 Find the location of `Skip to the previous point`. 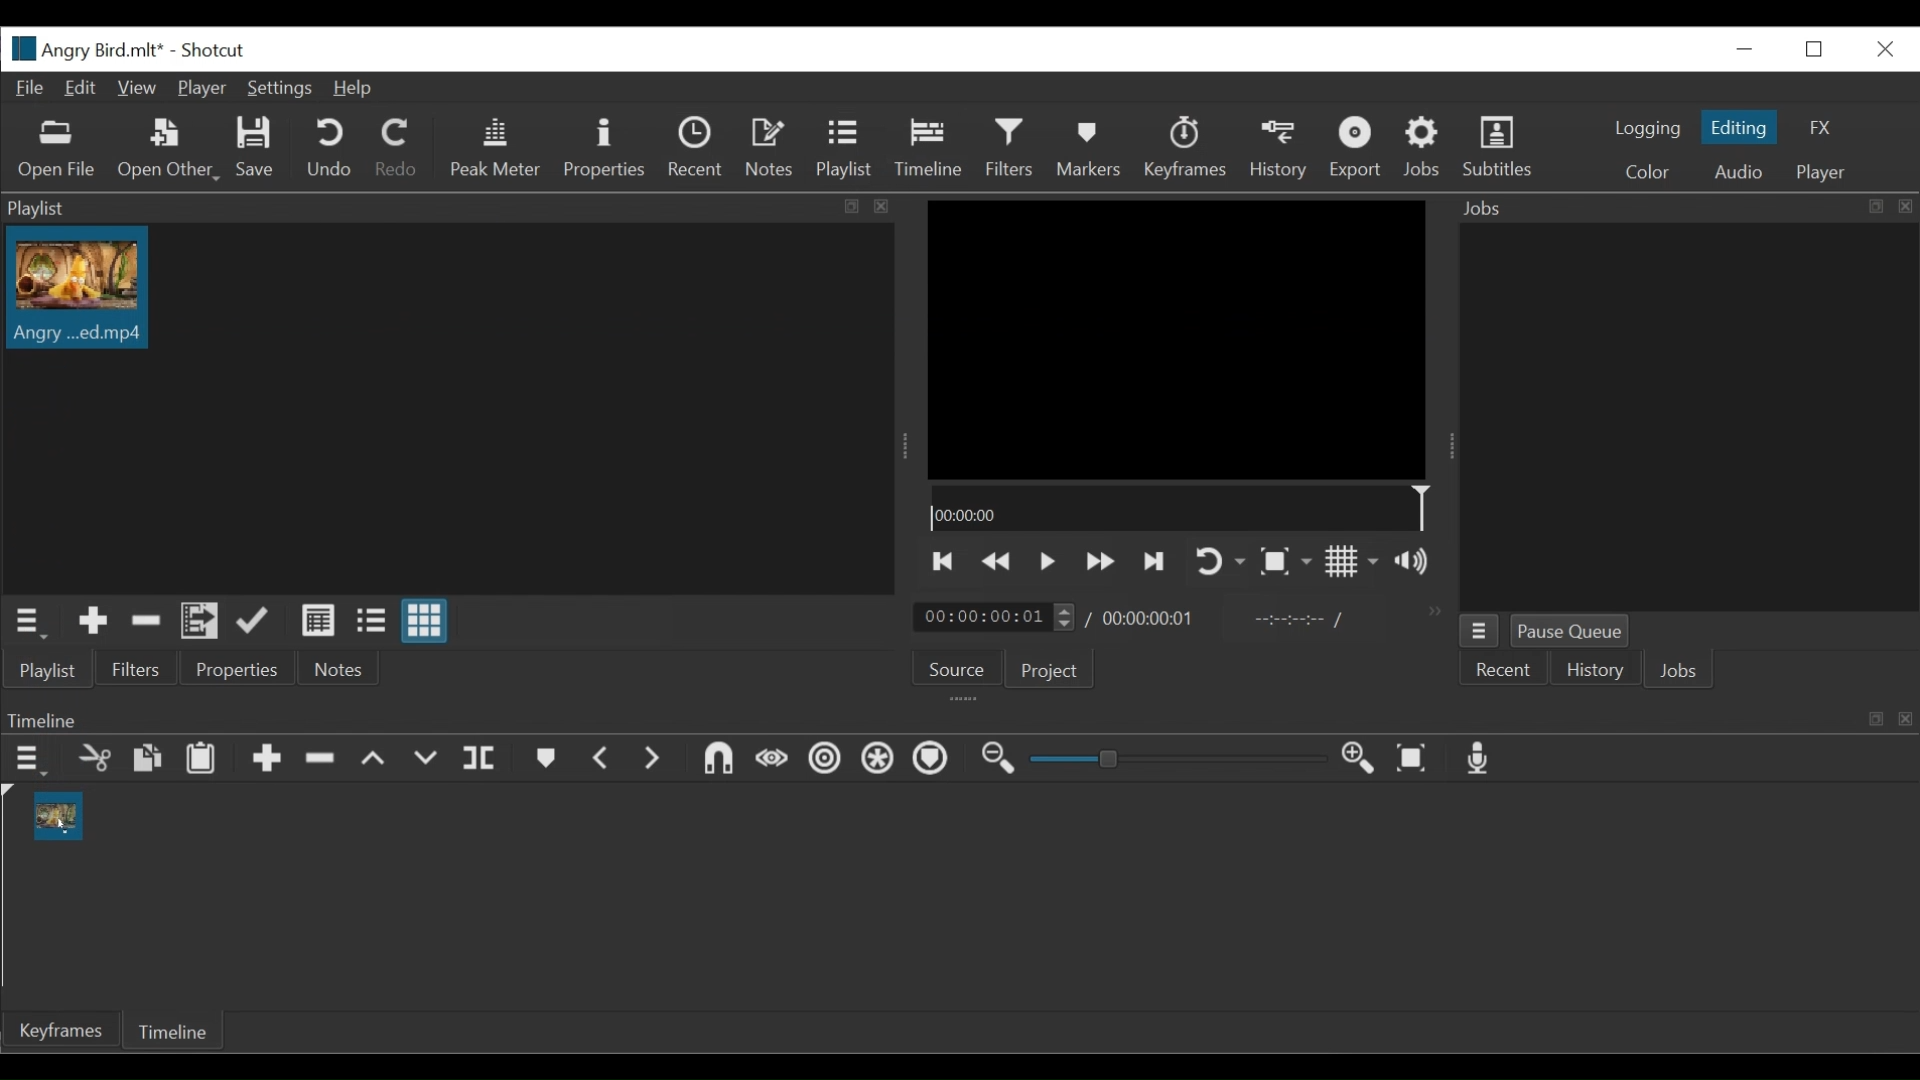

Skip to the previous point is located at coordinates (945, 562).